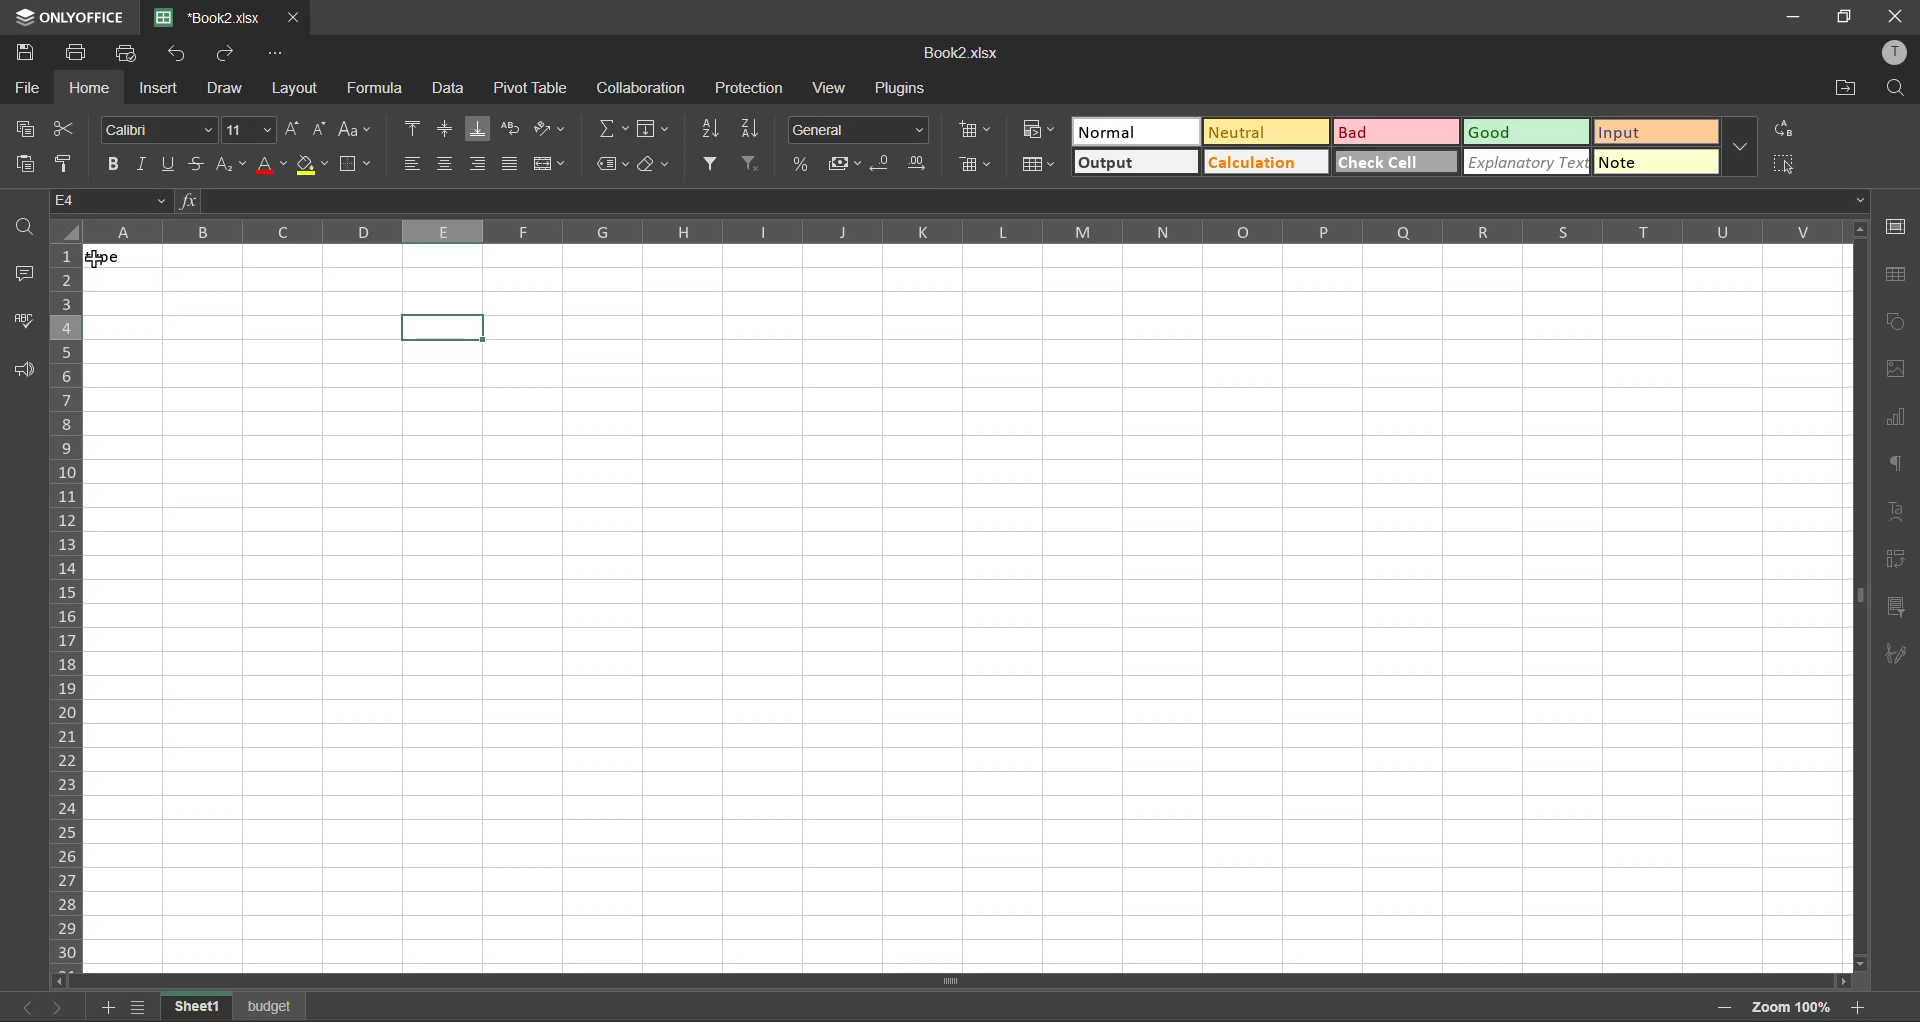 This screenshot has height=1022, width=1920. Describe the element at coordinates (1656, 162) in the screenshot. I see `note` at that location.